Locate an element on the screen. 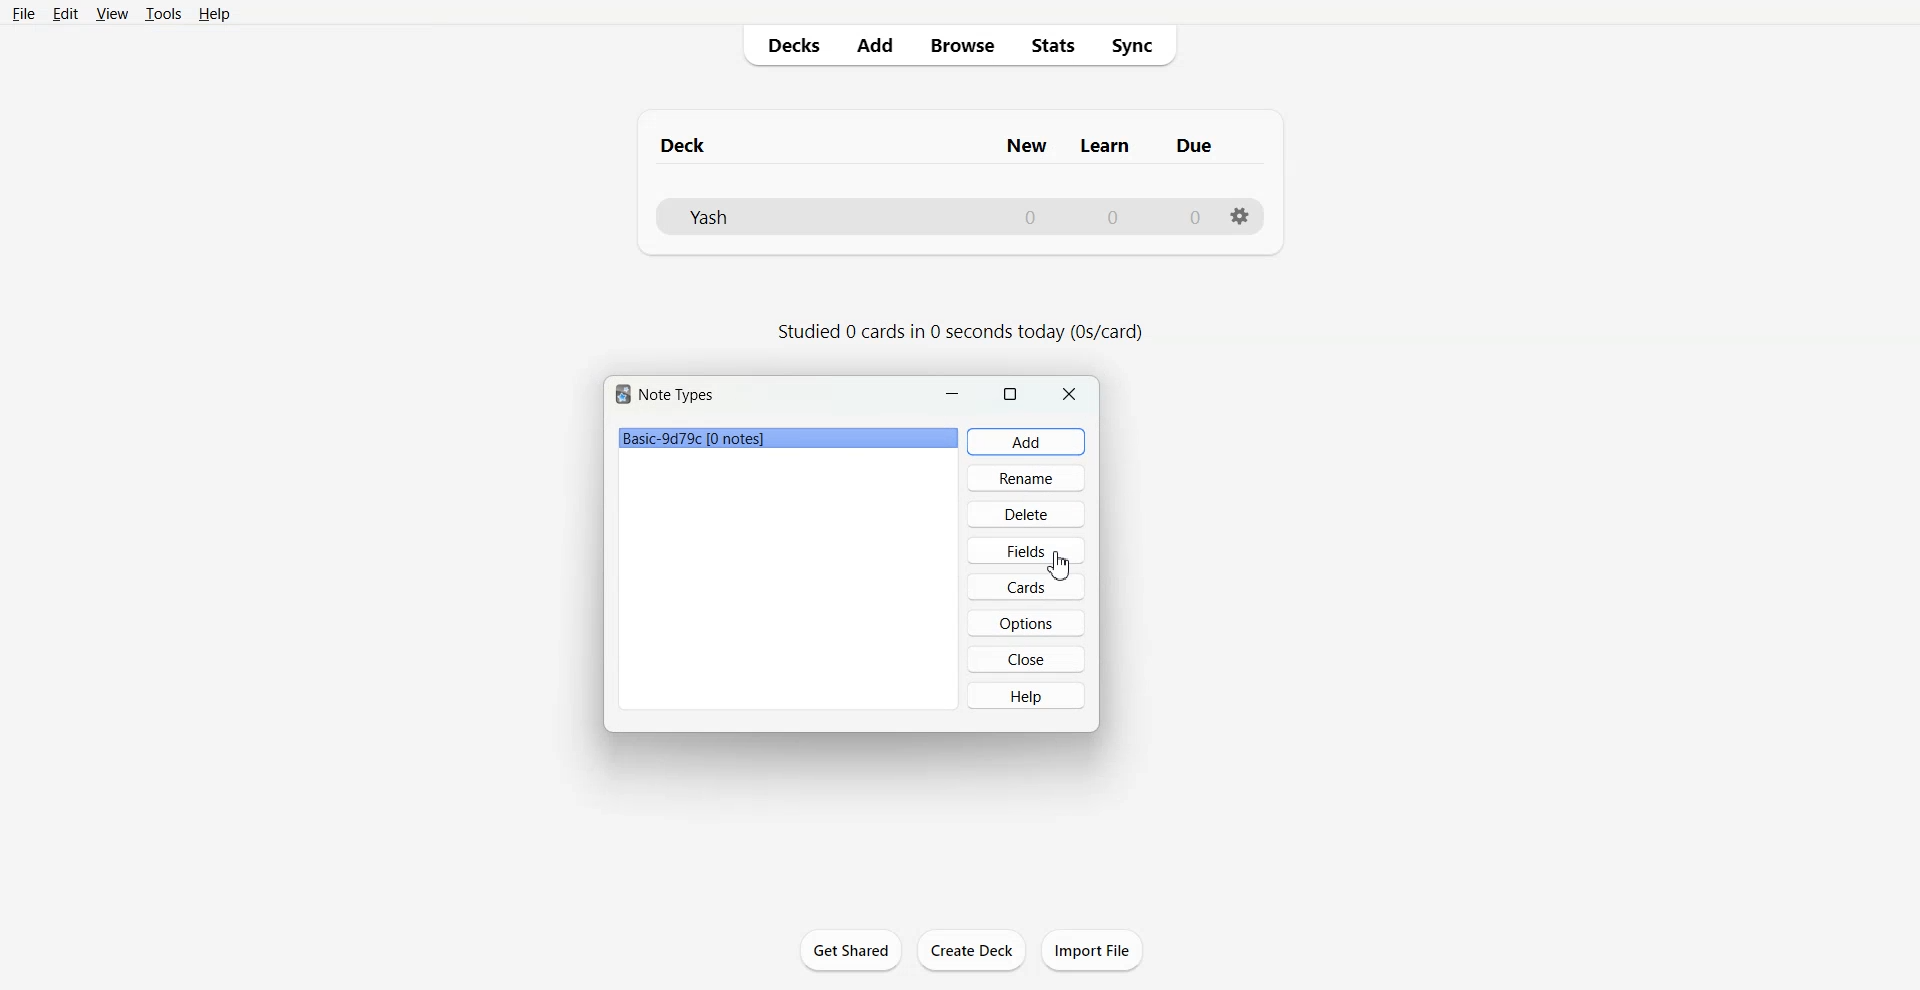 Image resolution: width=1920 pixels, height=990 pixels. Browse is located at coordinates (961, 45).